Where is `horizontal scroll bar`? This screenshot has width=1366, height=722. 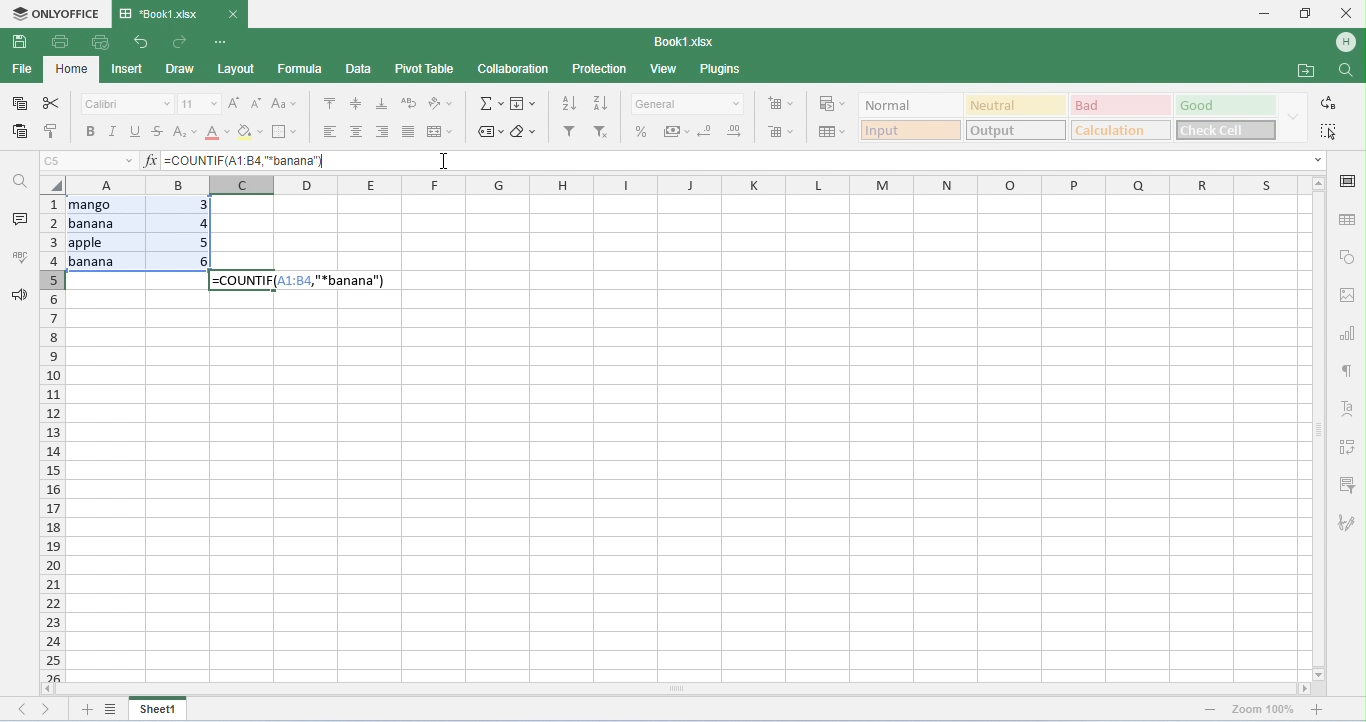 horizontal scroll bar is located at coordinates (674, 688).